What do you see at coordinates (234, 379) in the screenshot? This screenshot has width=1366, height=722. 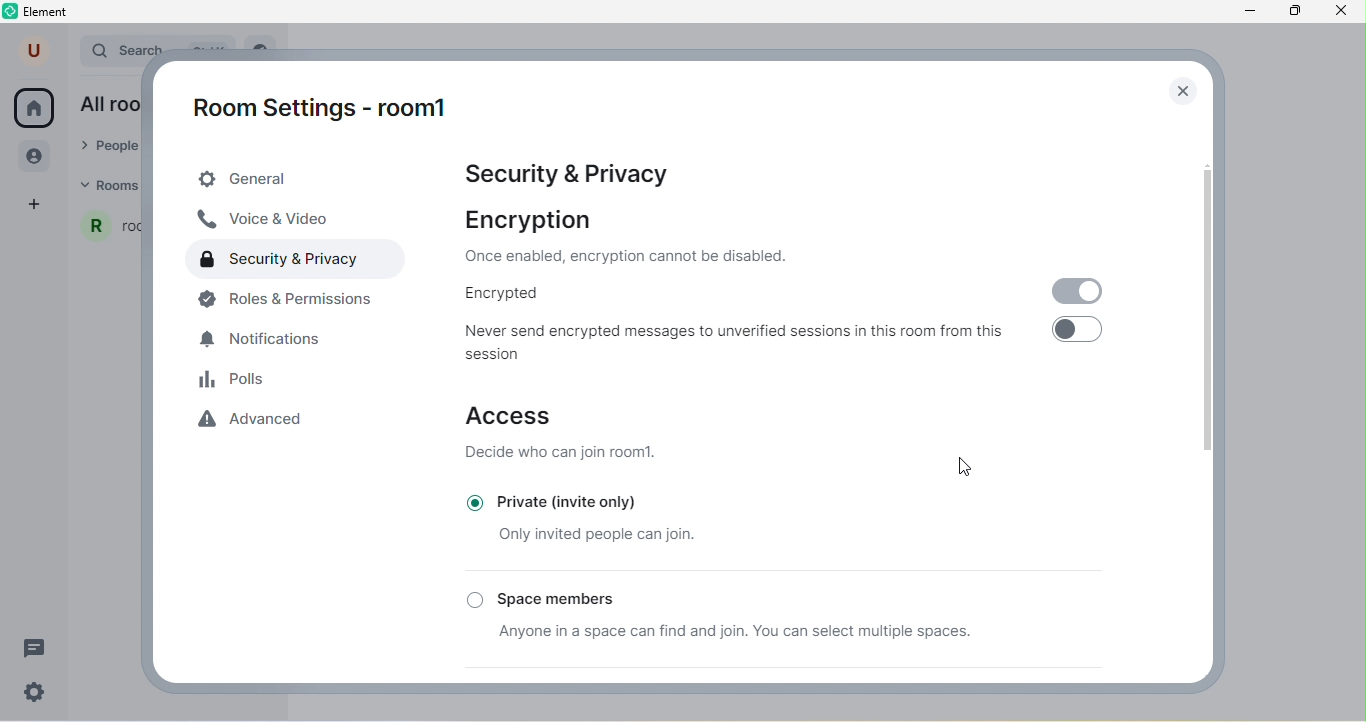 I see `polls` at bounding box center [234, 379].